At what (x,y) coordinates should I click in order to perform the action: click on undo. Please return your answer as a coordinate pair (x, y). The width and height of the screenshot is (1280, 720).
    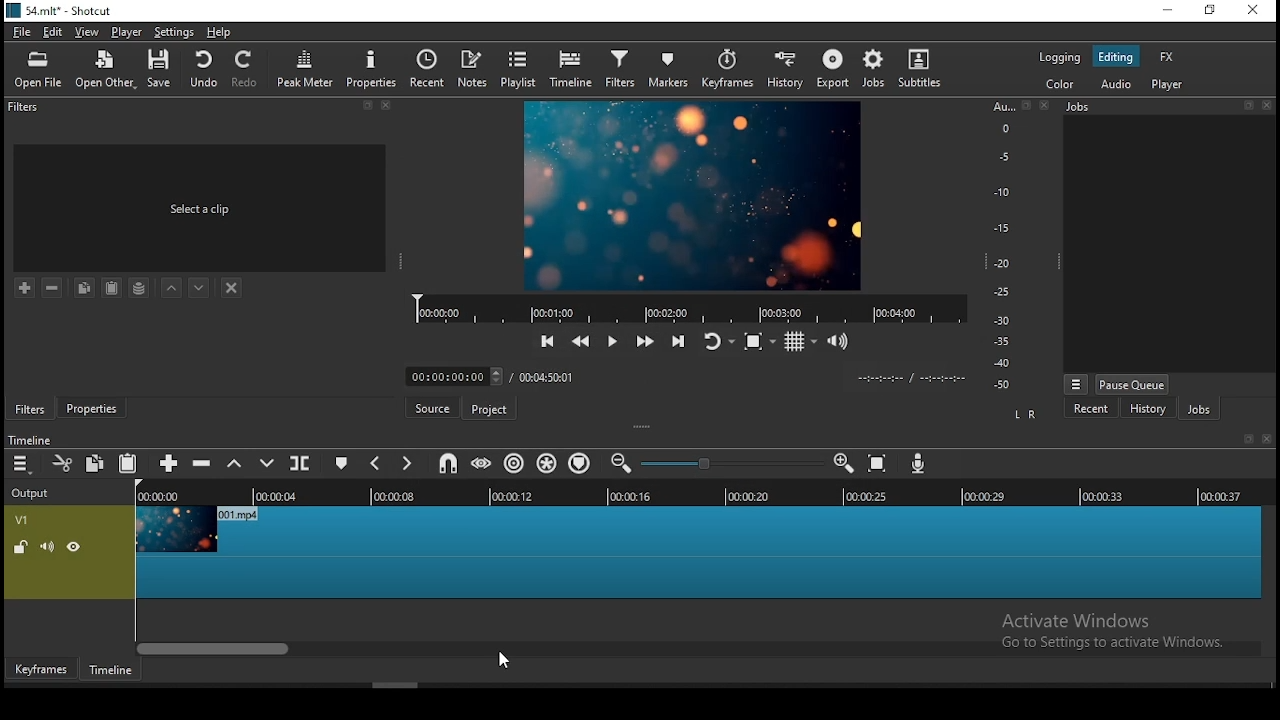
    Looking at the image, I should click on (205, 69).